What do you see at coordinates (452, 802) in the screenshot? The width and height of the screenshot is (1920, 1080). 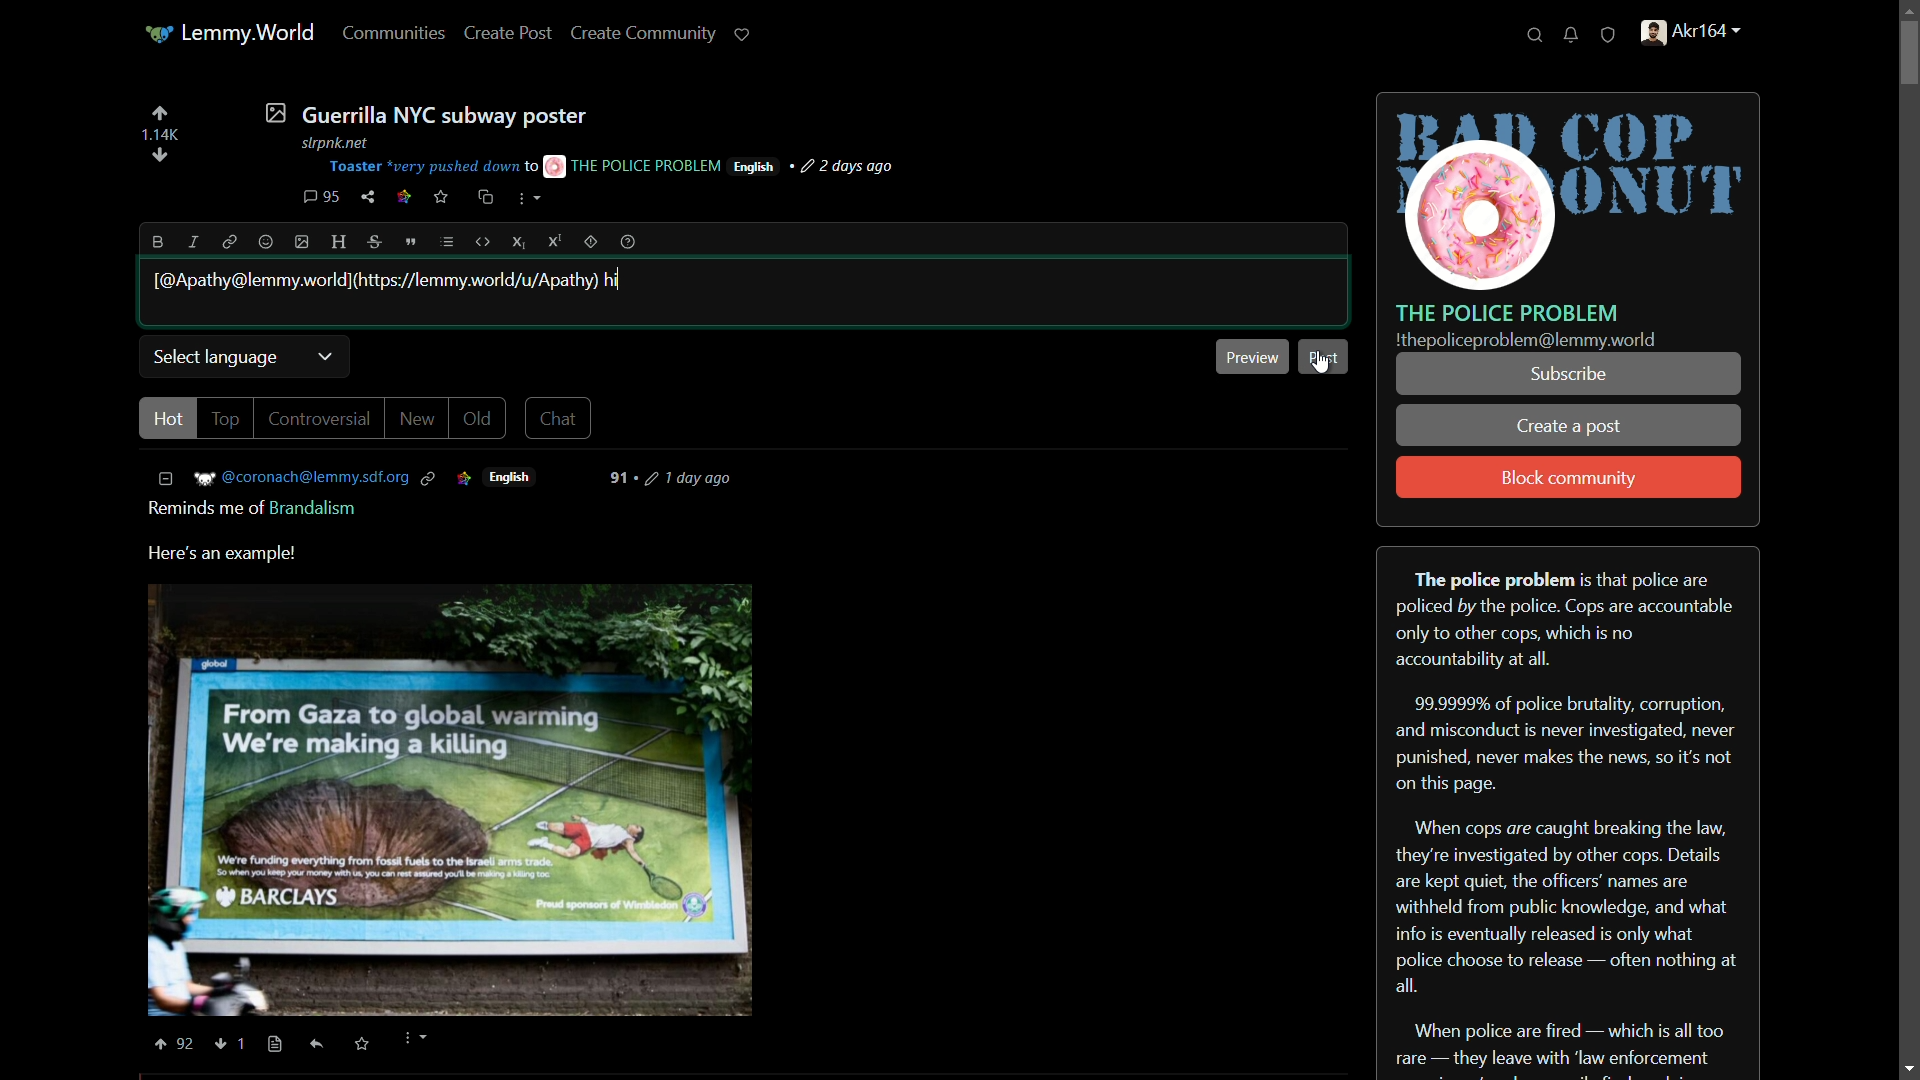 I see `image` at bounding box center [452, 802].